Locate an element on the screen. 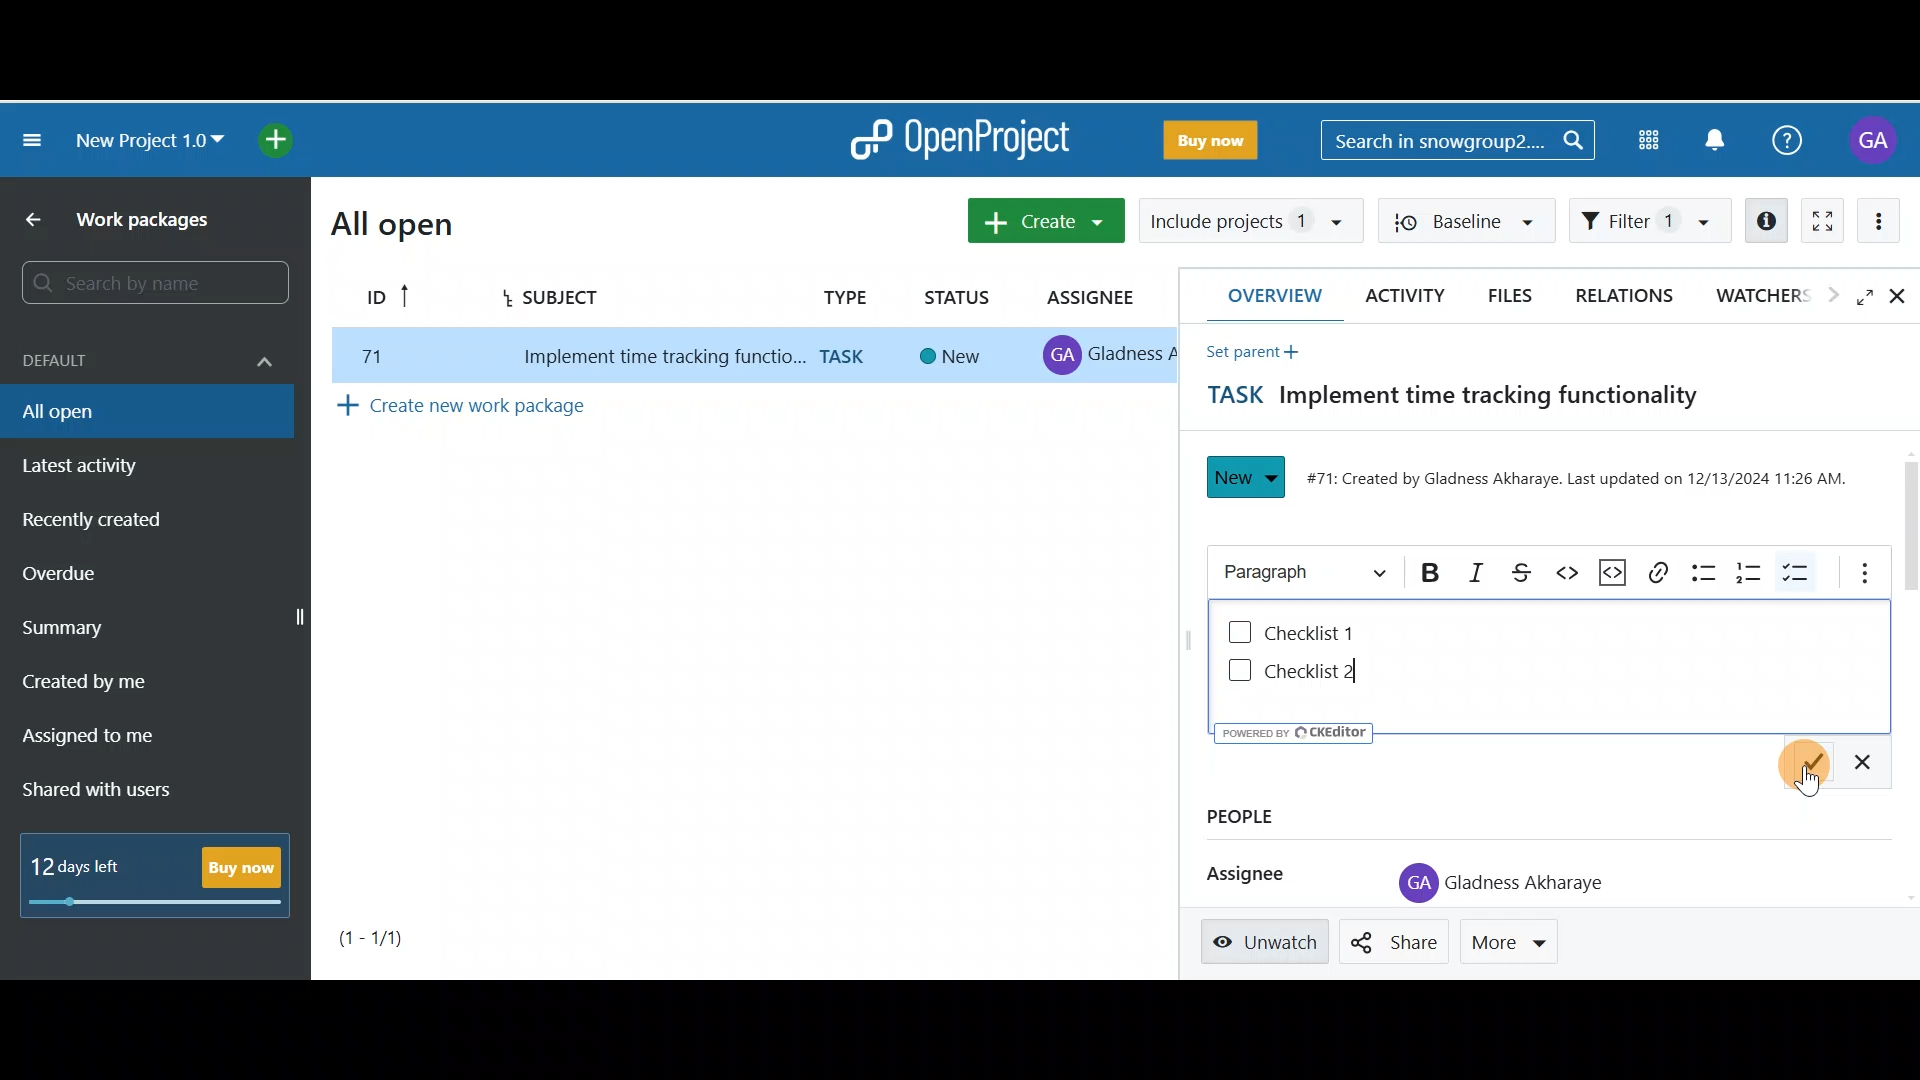 Image resolution: width=1920 pixels, height=1080 pixels. Search bar is located at coordinates (149, 283).